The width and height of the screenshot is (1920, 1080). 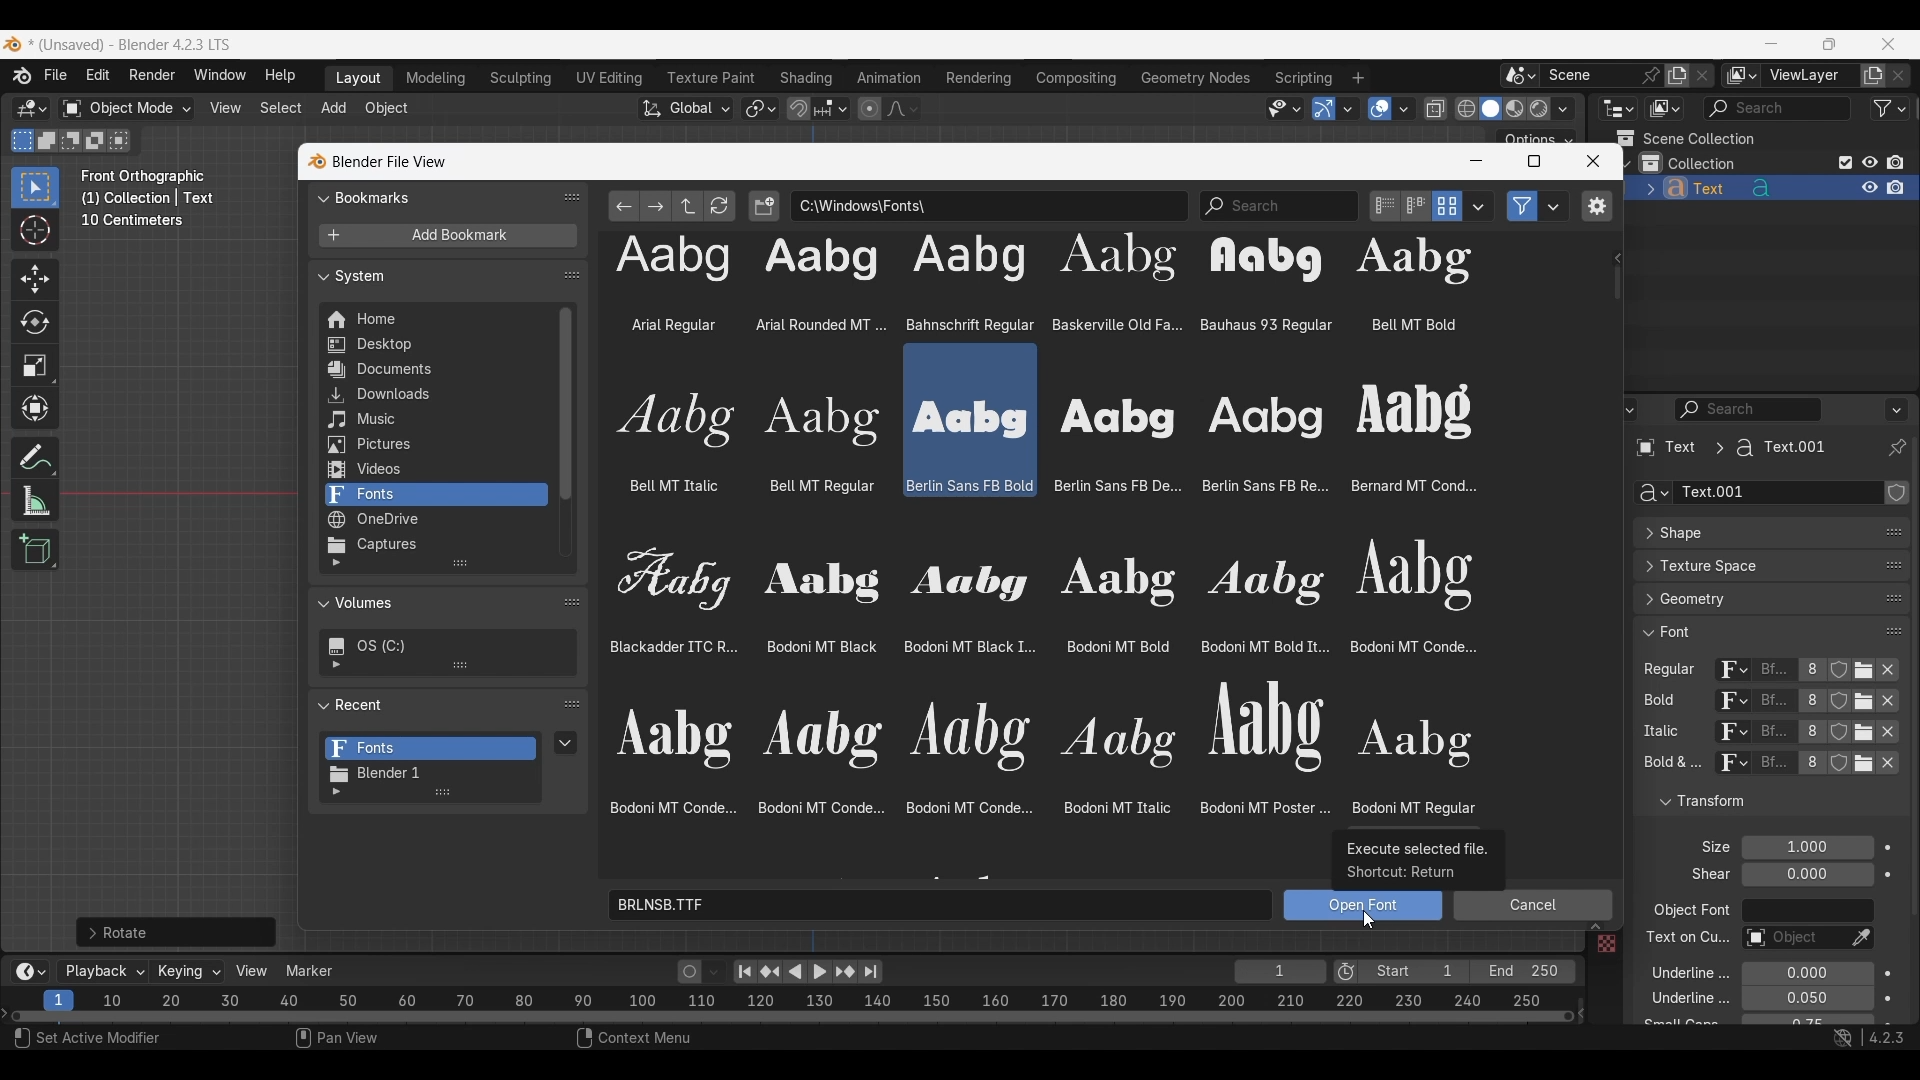 I want to click on Render menu, so click(x=152, y=76).